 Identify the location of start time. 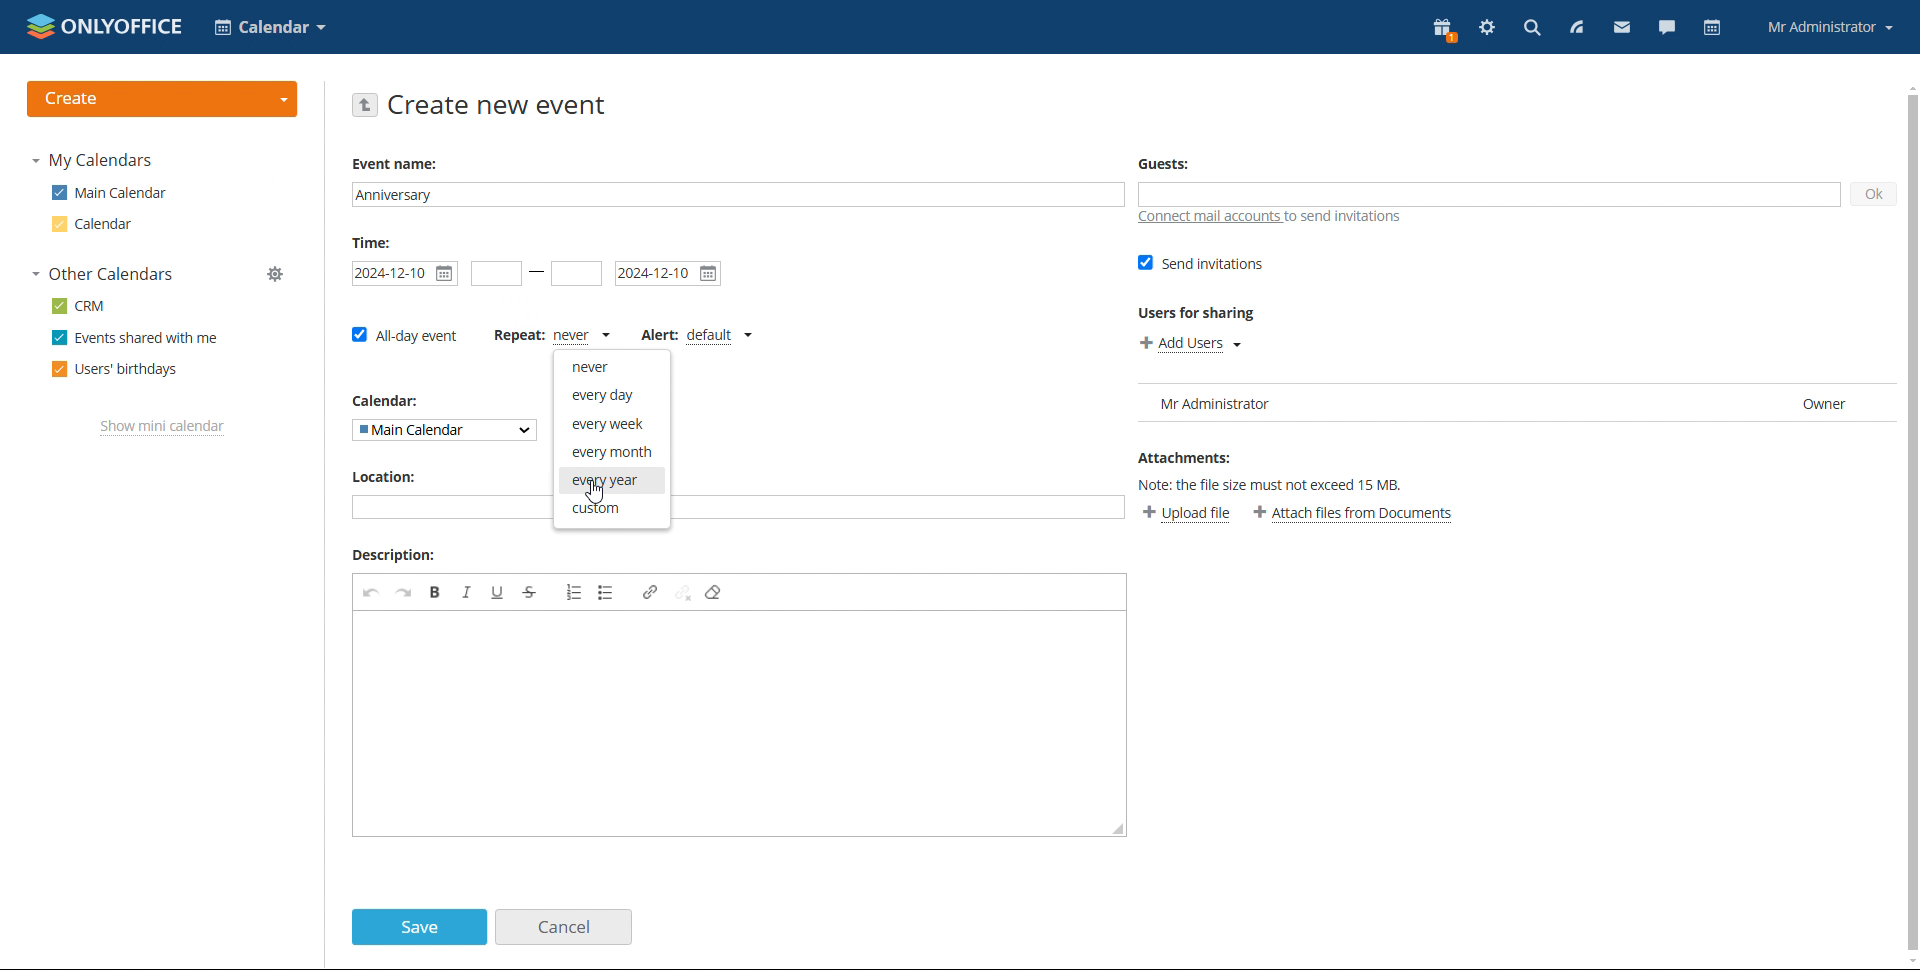
(406, 274).